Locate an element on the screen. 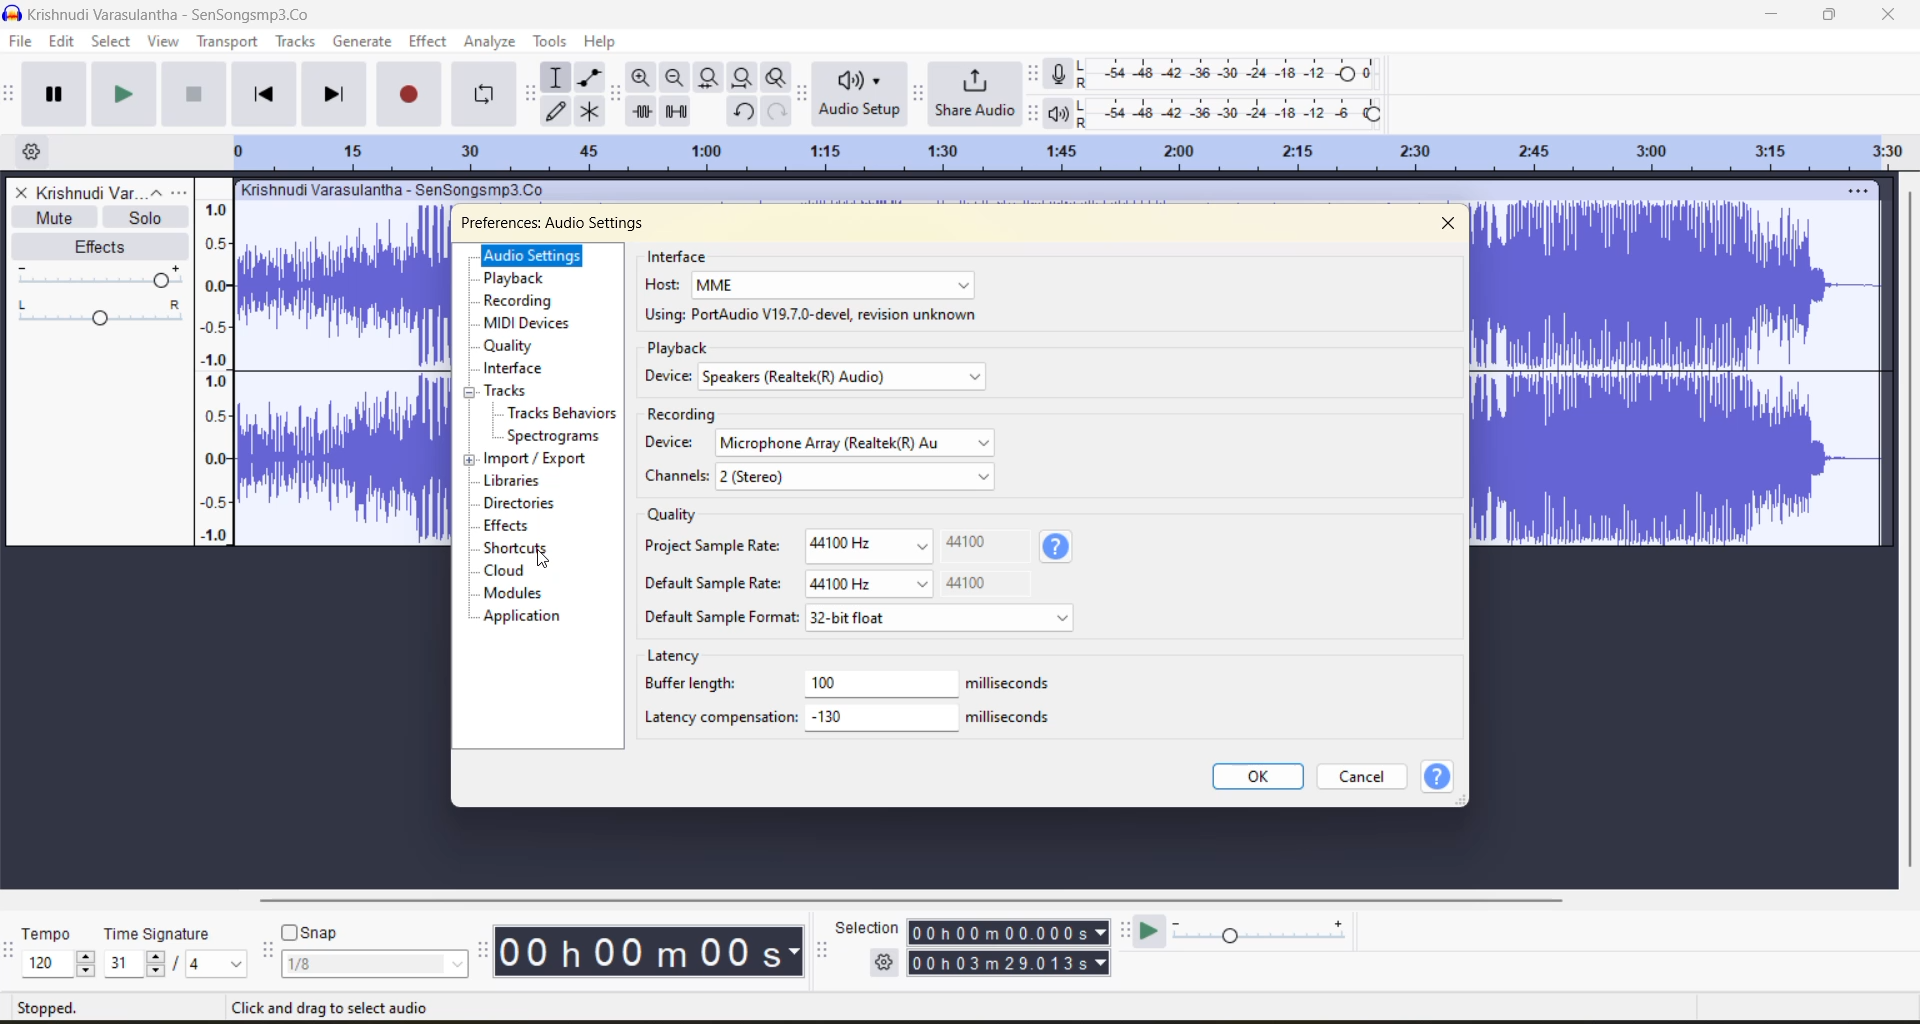 The height and width of the screenshot is (1024, 1920). file name and app name is located at coordinates (167, 13).